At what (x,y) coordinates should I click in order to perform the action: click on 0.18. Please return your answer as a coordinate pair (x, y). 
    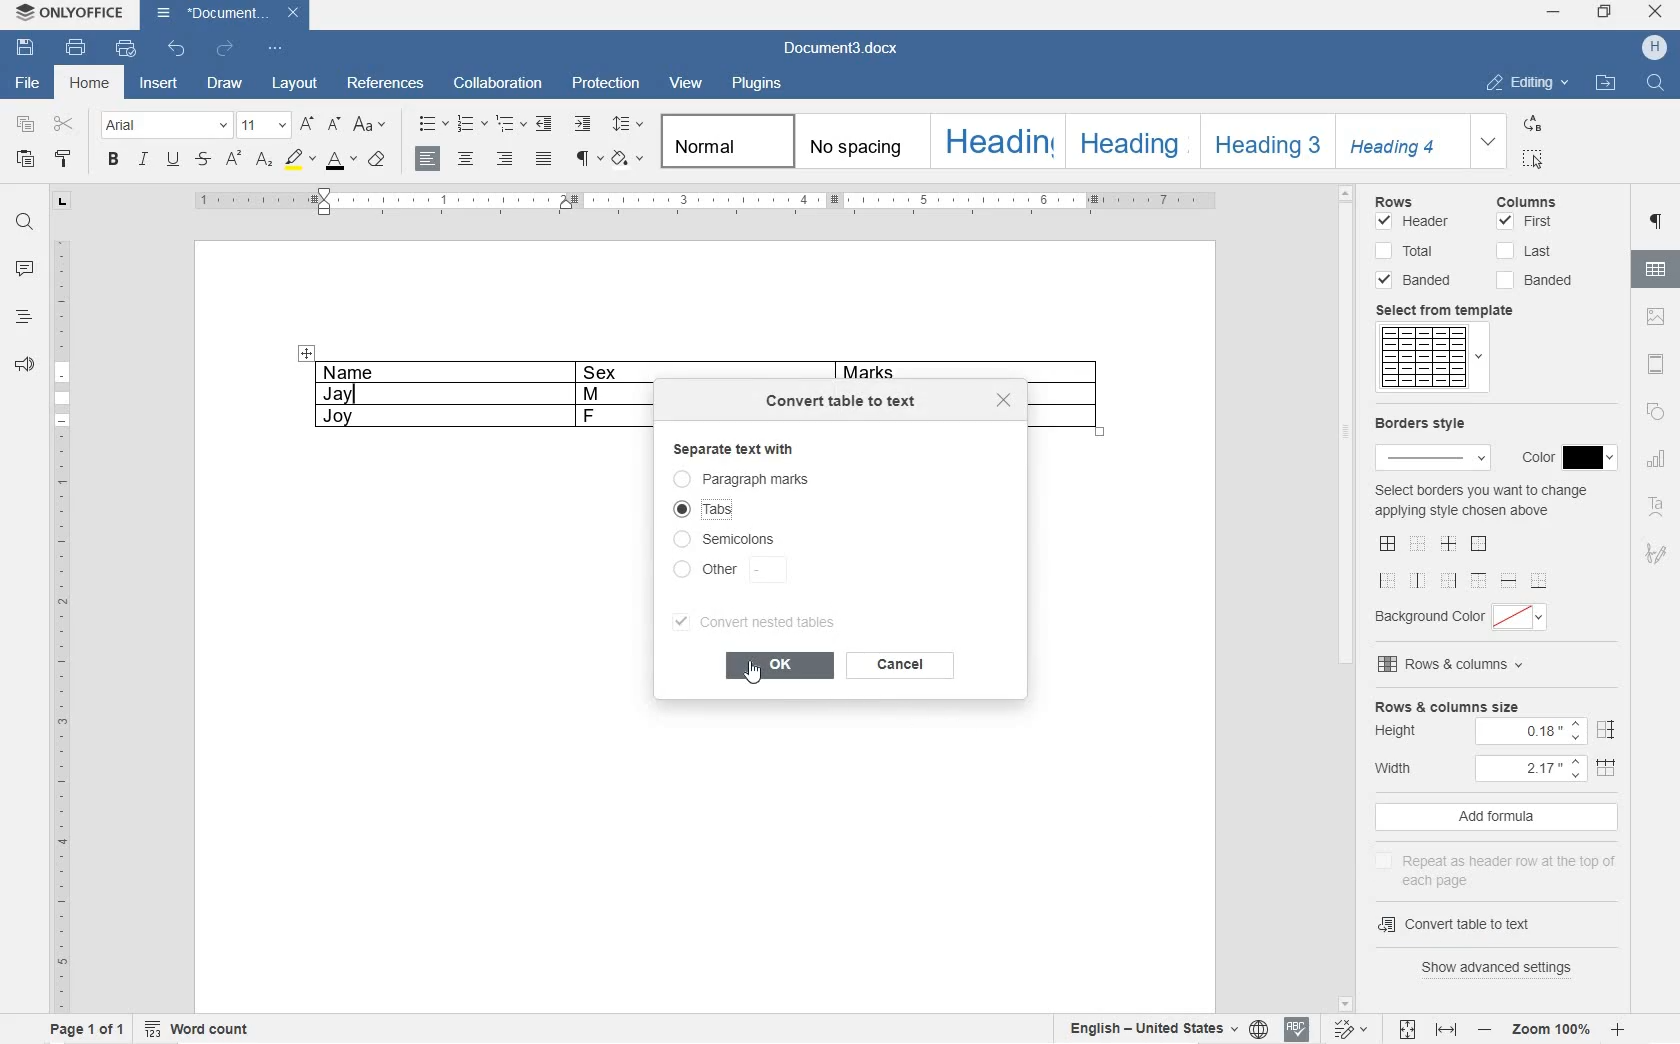
    Looking at the image, I should click on (1530, 734).